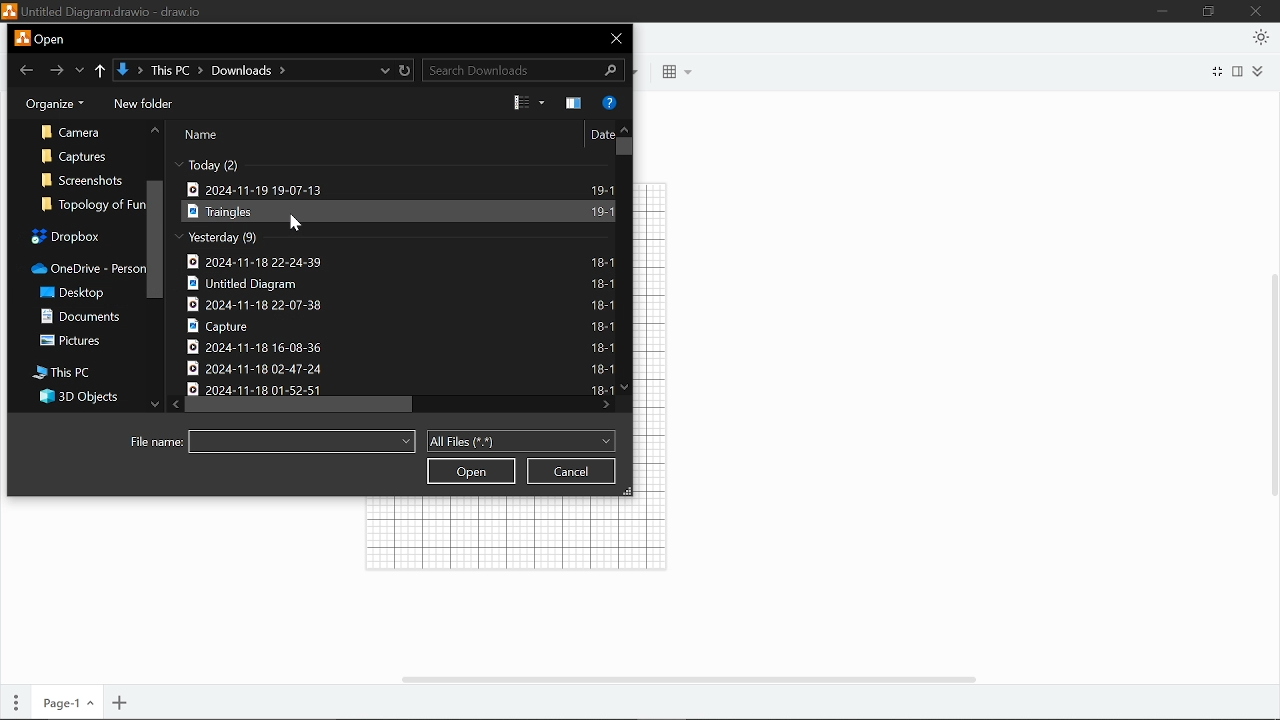 This screenshot has width=1280, height=720. What do you see at coordinates (55, 70) in the screenshot?
I see `Forward` at bounding box center [55, 70].